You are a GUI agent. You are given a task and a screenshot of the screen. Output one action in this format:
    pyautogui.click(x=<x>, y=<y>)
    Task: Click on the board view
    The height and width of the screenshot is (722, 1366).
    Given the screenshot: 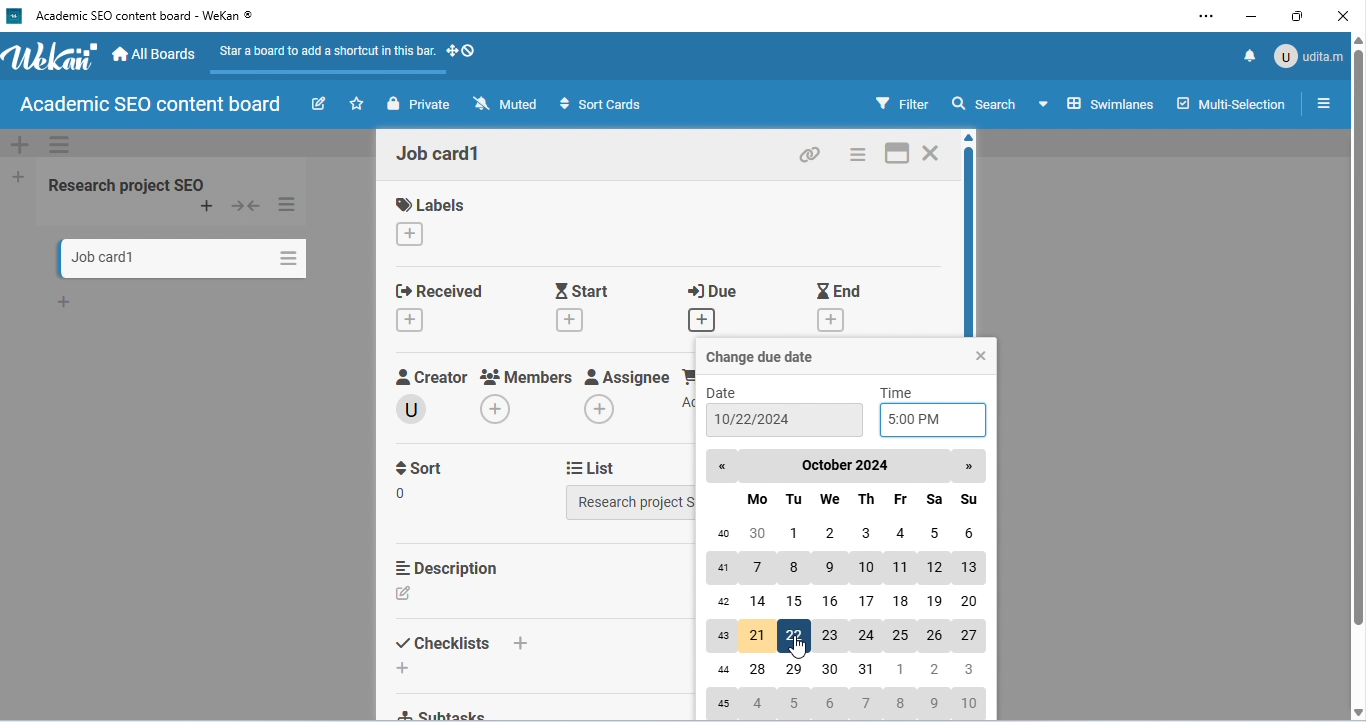 What is the action you would take?
    pyautogui.click(x=1095, y=103)
    